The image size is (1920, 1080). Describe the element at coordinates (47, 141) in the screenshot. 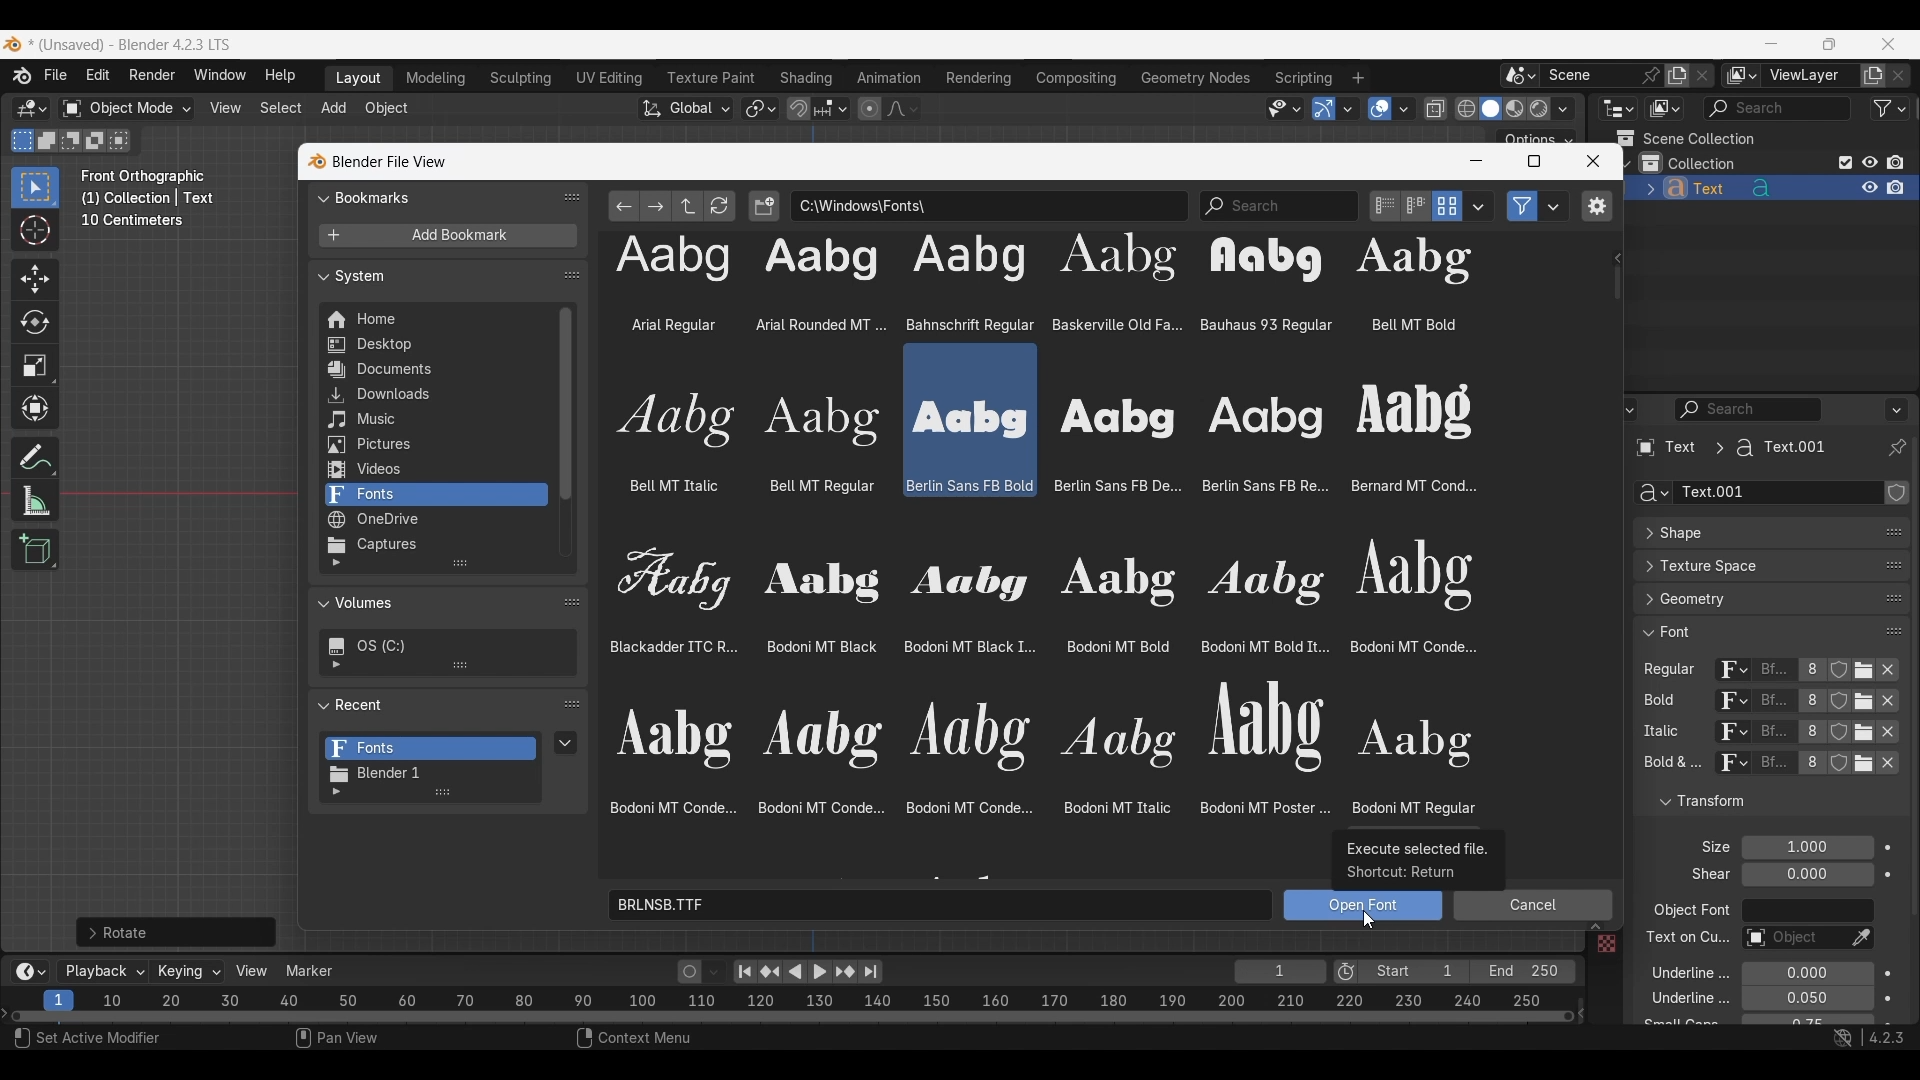

I see `Extend existing selection` at that location.